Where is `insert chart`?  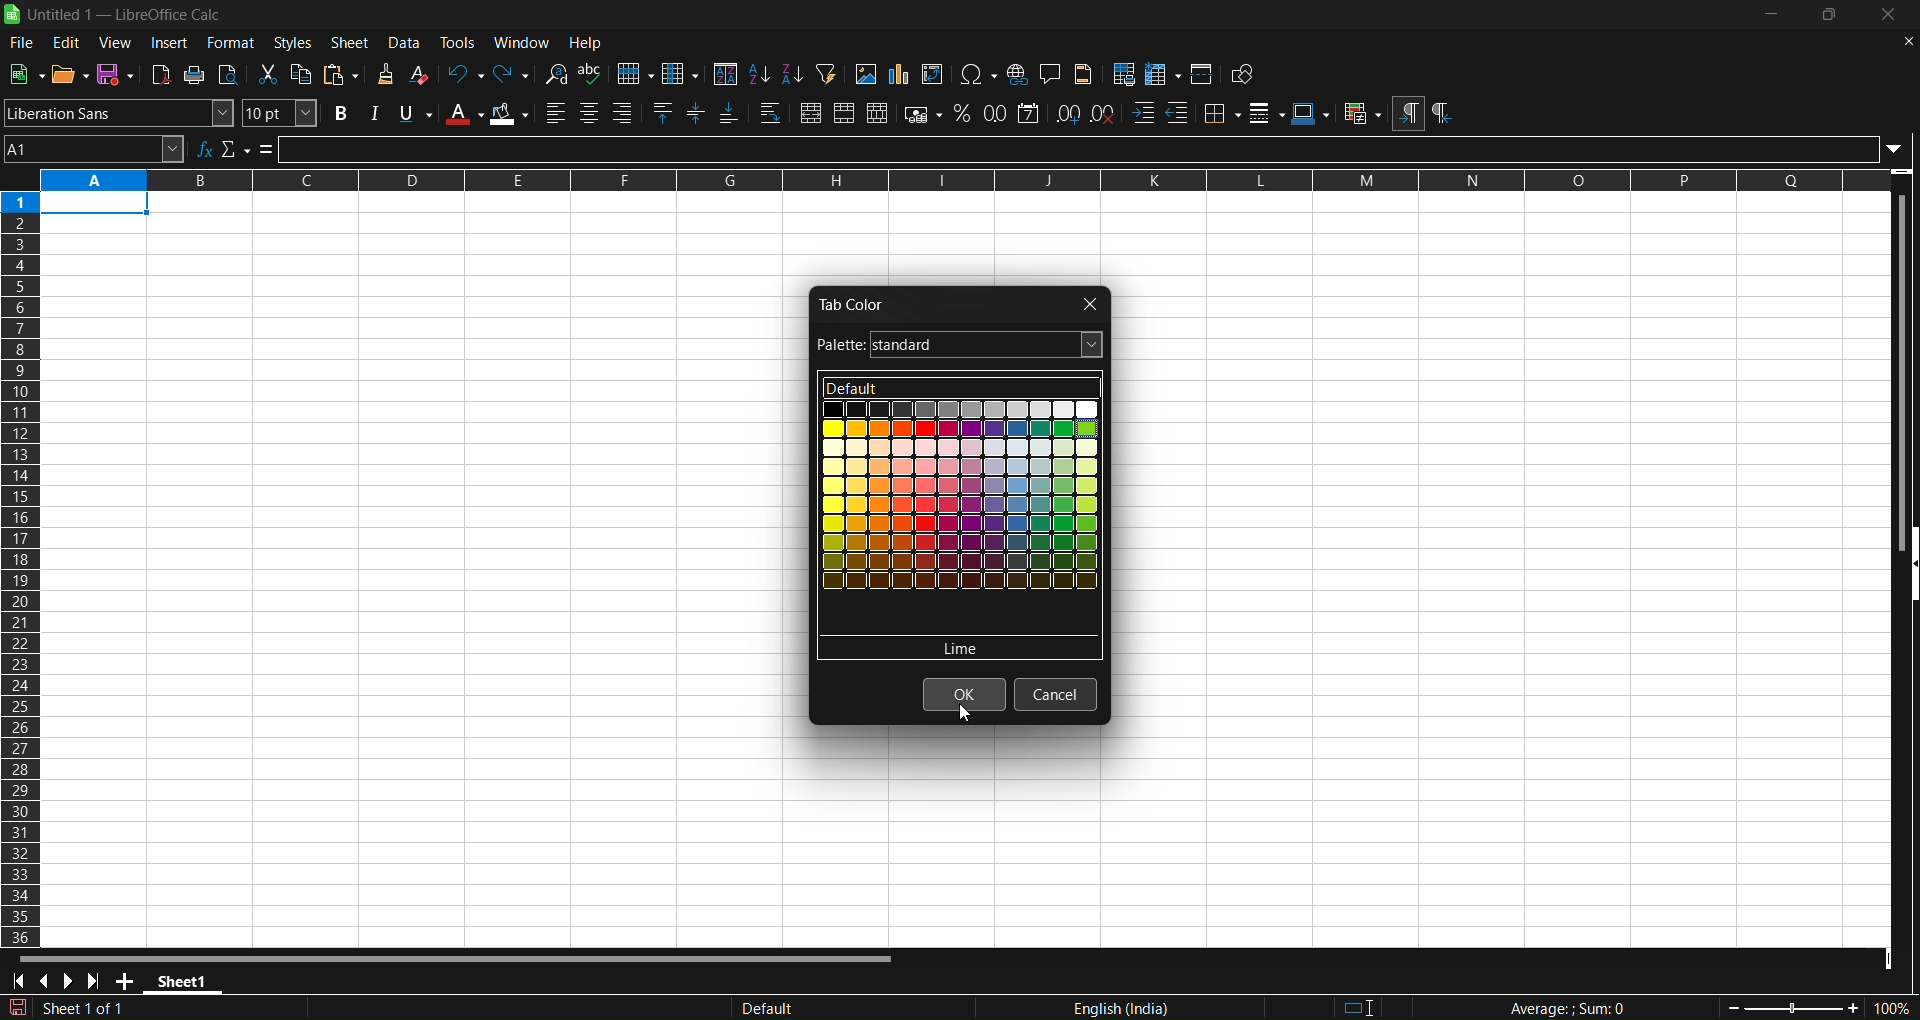 insert chart is located at coordinates (897, 75).